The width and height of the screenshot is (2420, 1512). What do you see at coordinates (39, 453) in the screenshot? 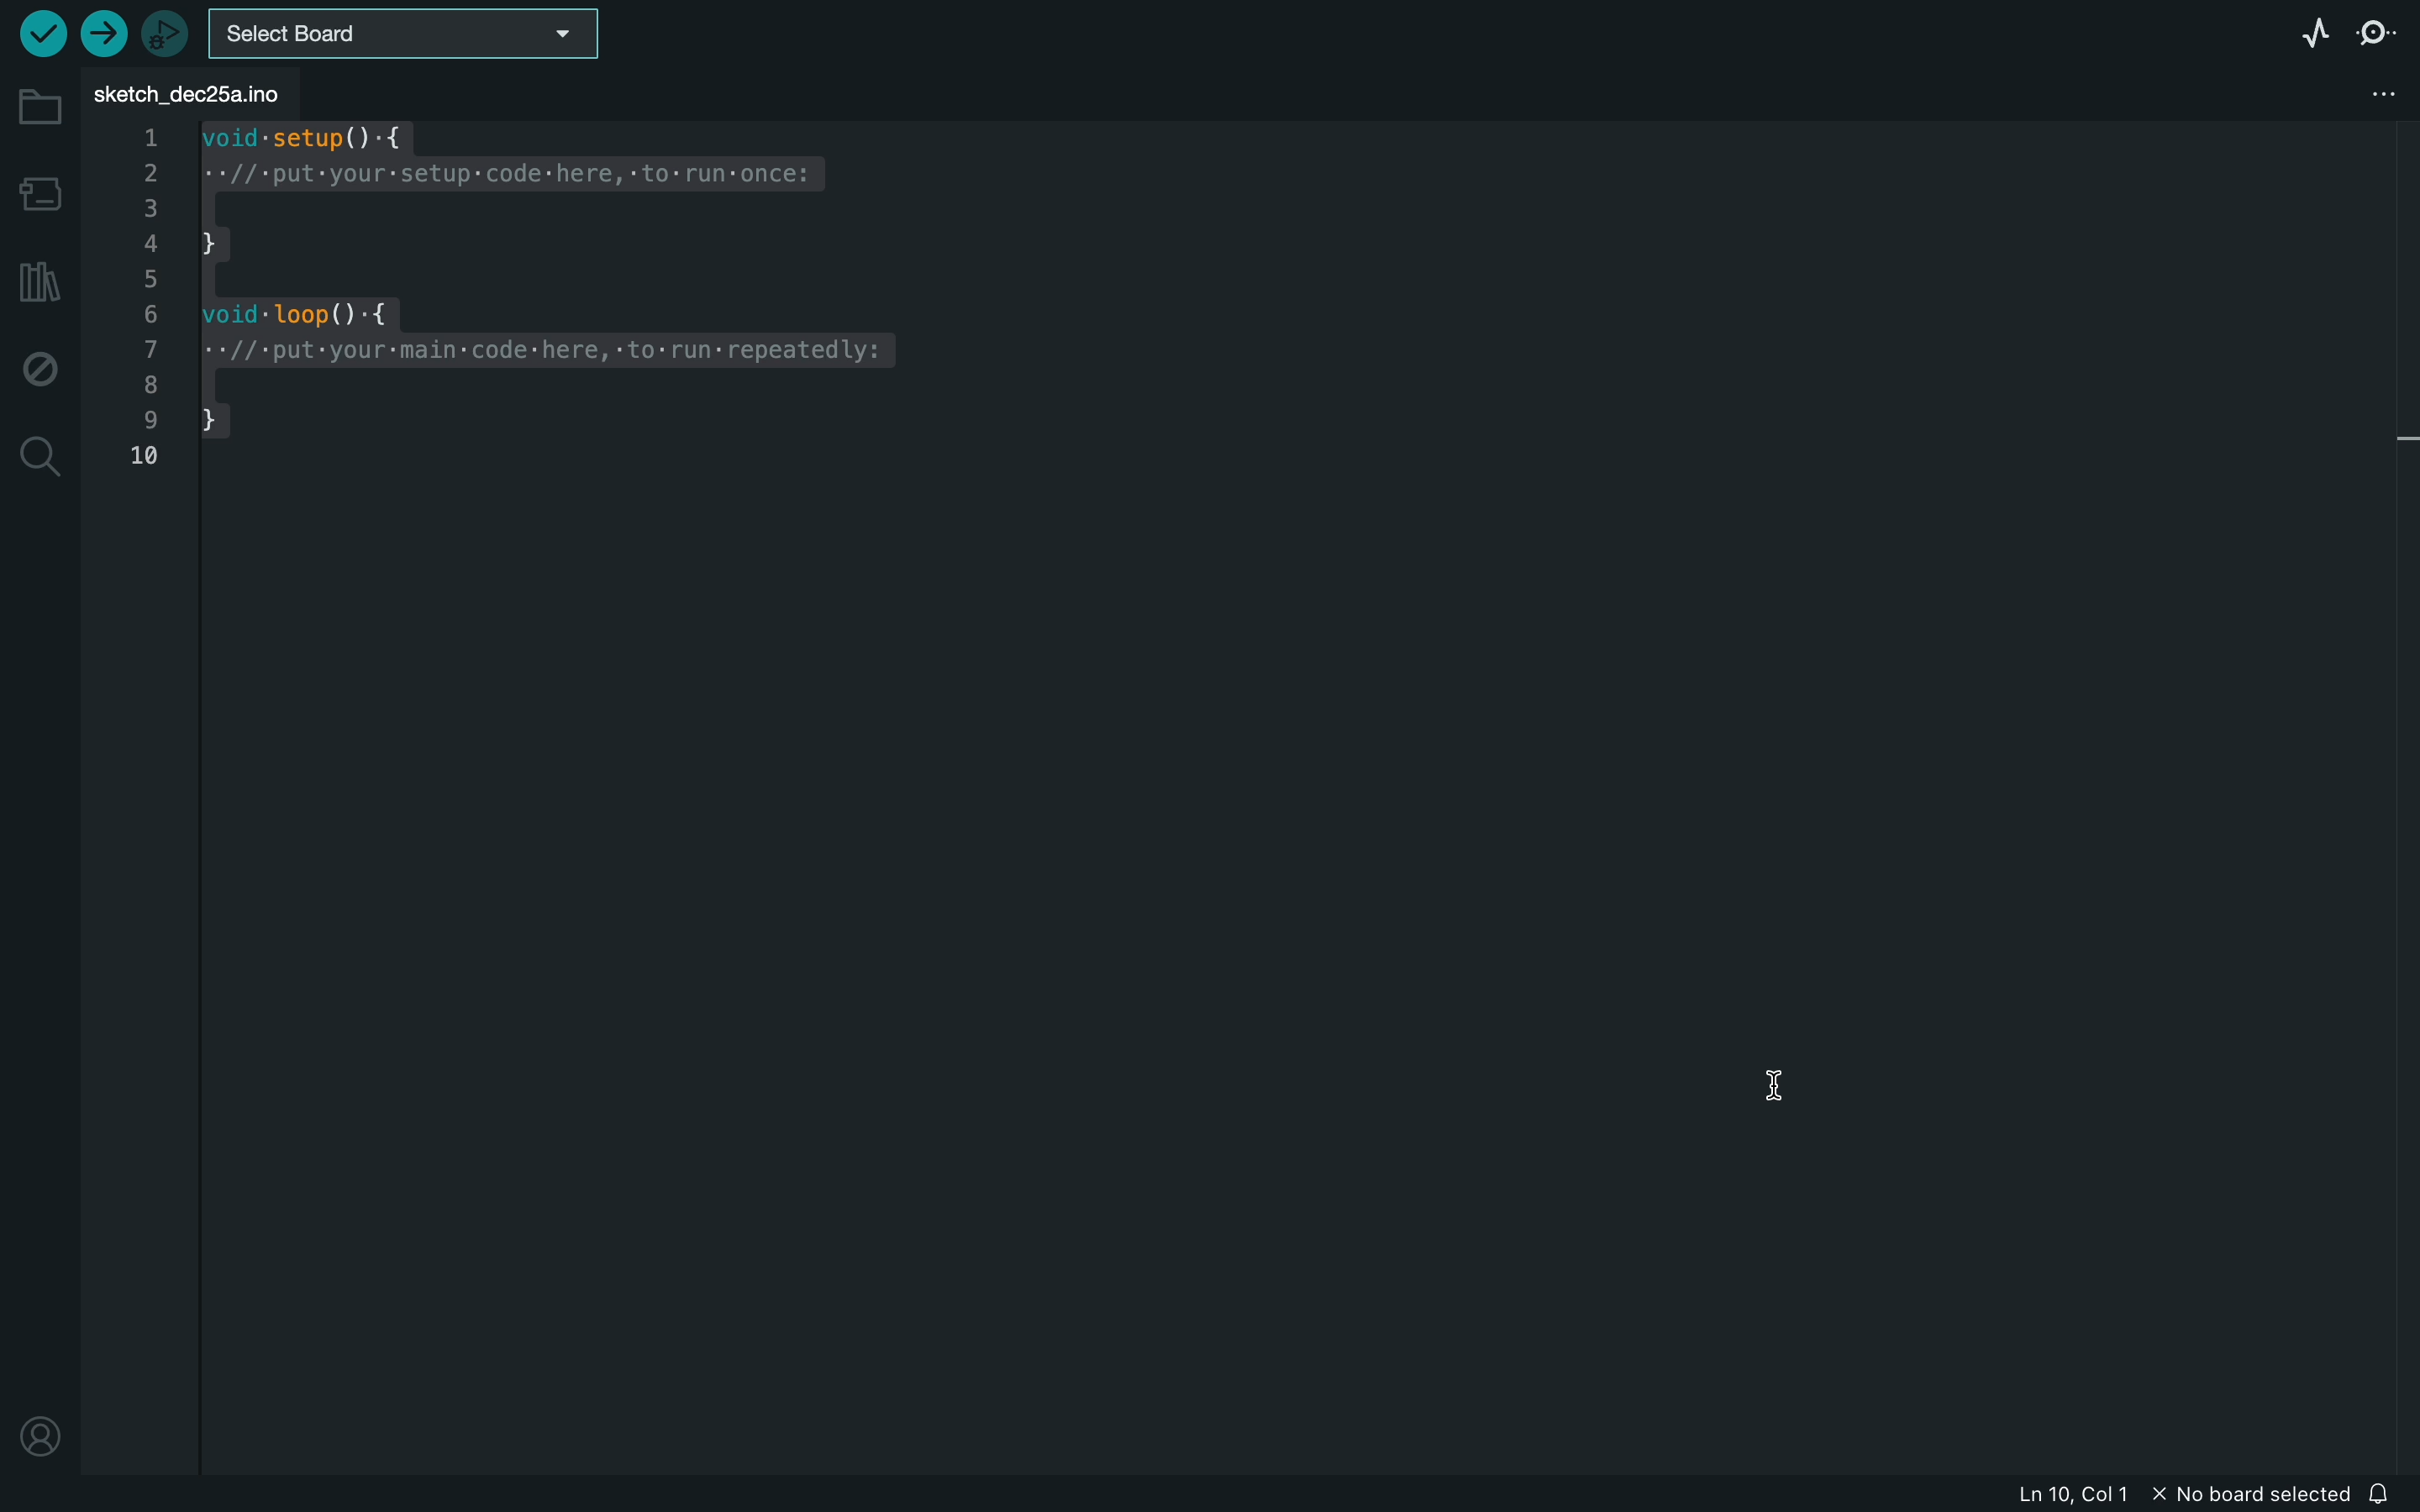
I see `search` at bounding box center [39, 453].